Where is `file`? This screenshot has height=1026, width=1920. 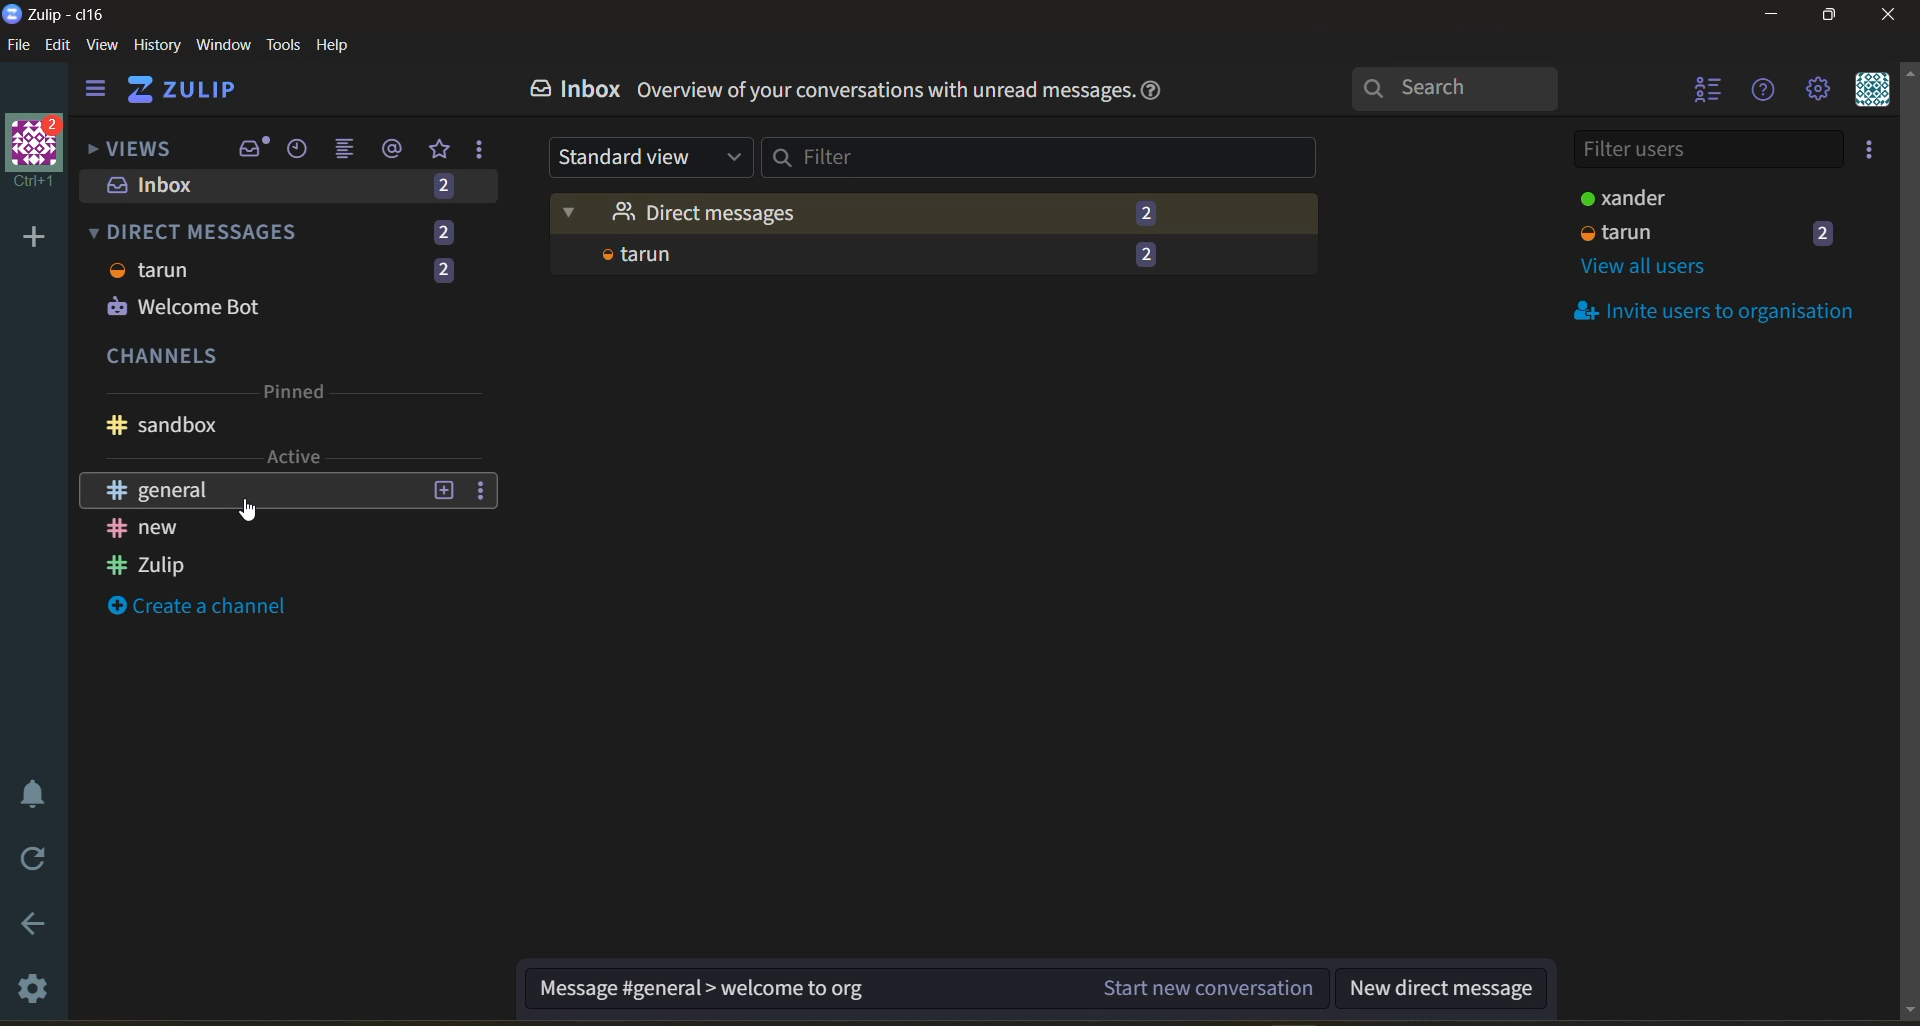
file is located at coordinates (20, 49).